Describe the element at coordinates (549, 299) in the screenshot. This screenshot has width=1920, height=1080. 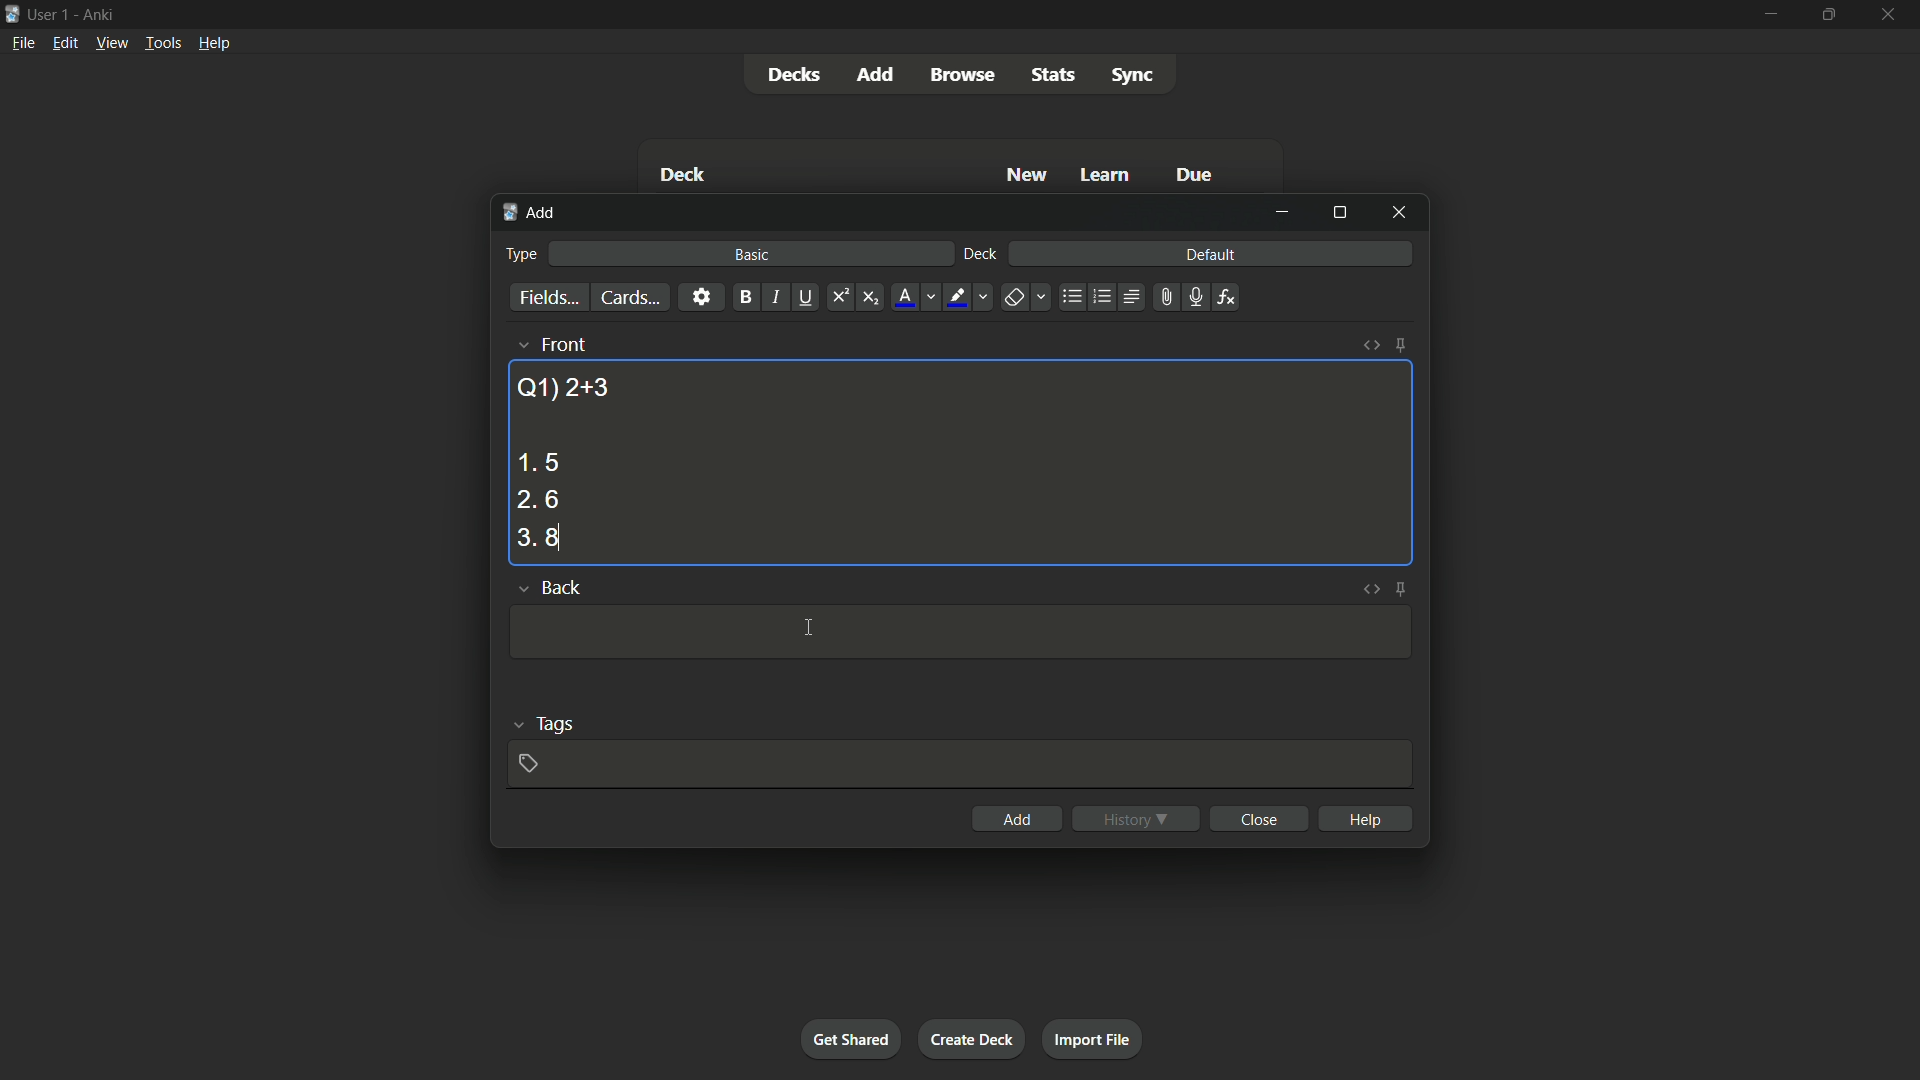
I see `fields` at that location.